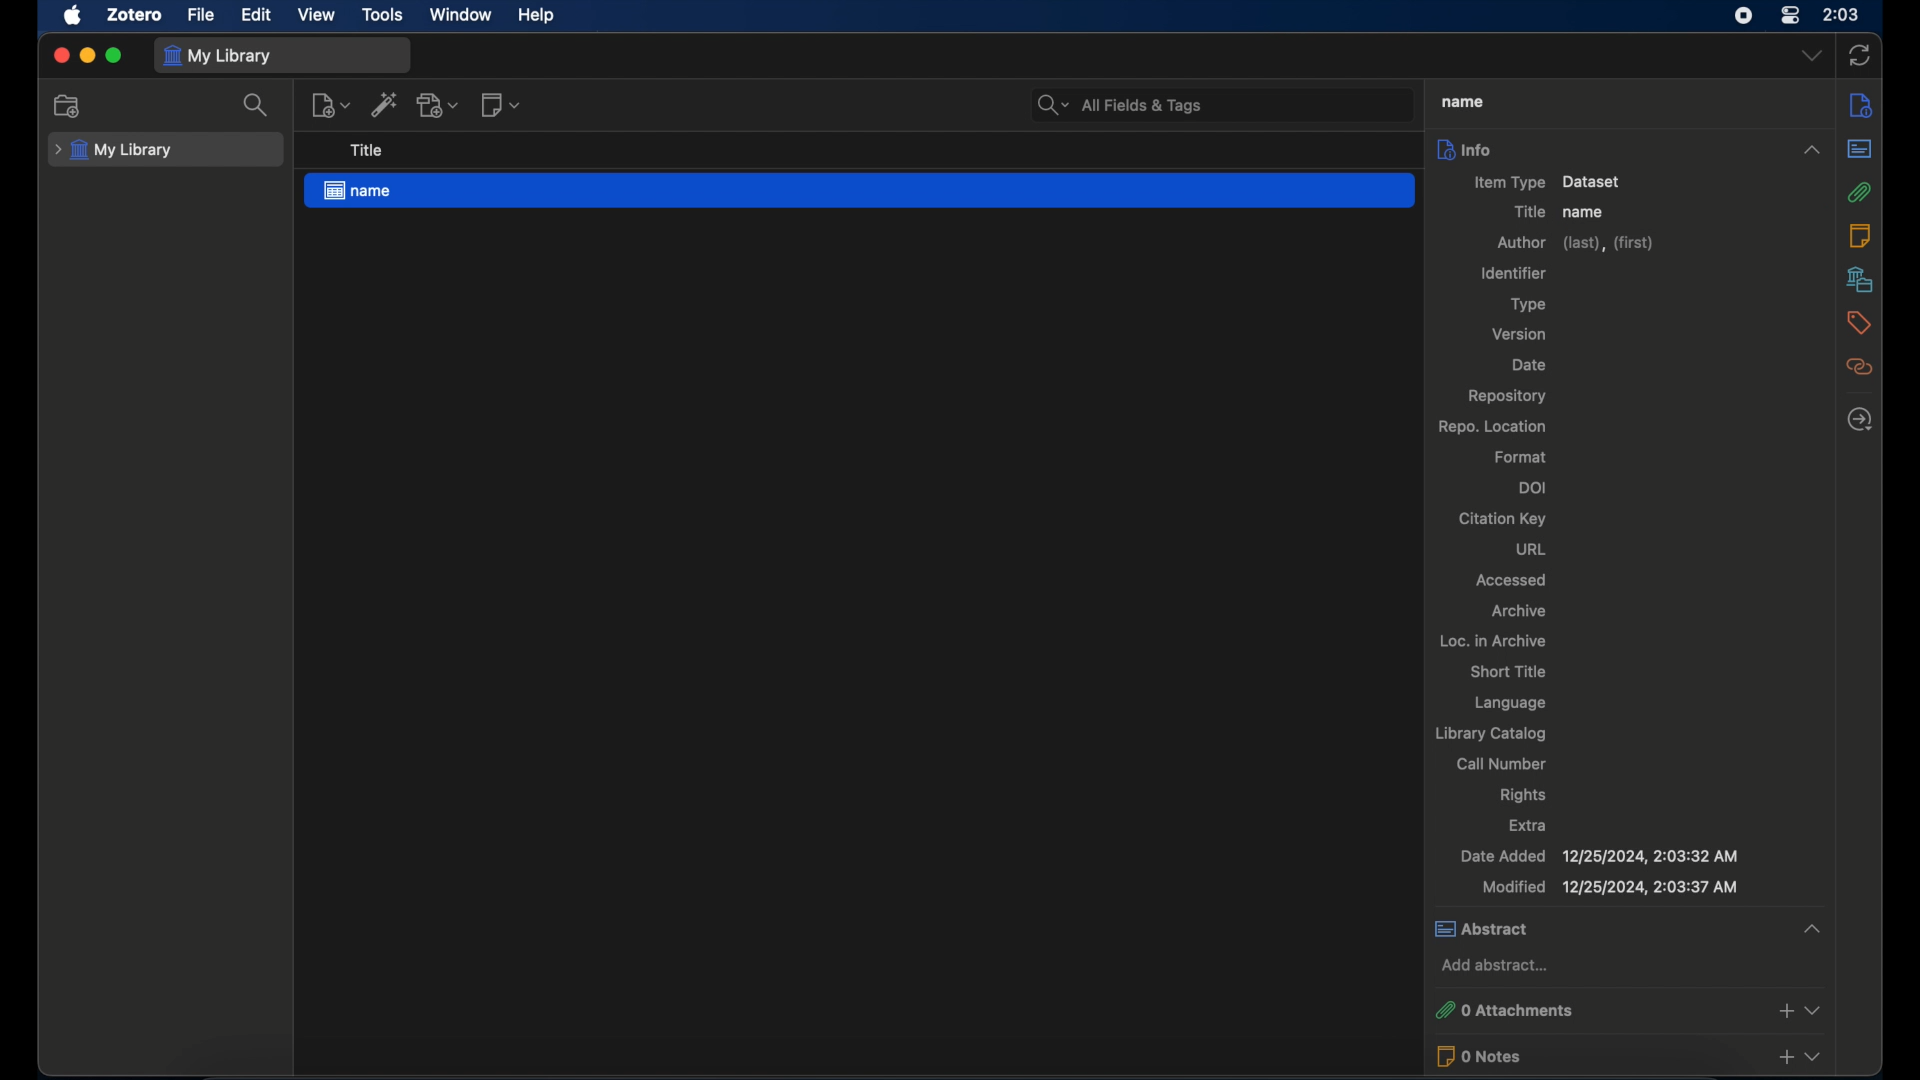 The height and width of the screenshot is (1080, 1920). What do you see at coordinates (859, 191) in the screenshot?
I see `name` at bounding box center [859, 191].